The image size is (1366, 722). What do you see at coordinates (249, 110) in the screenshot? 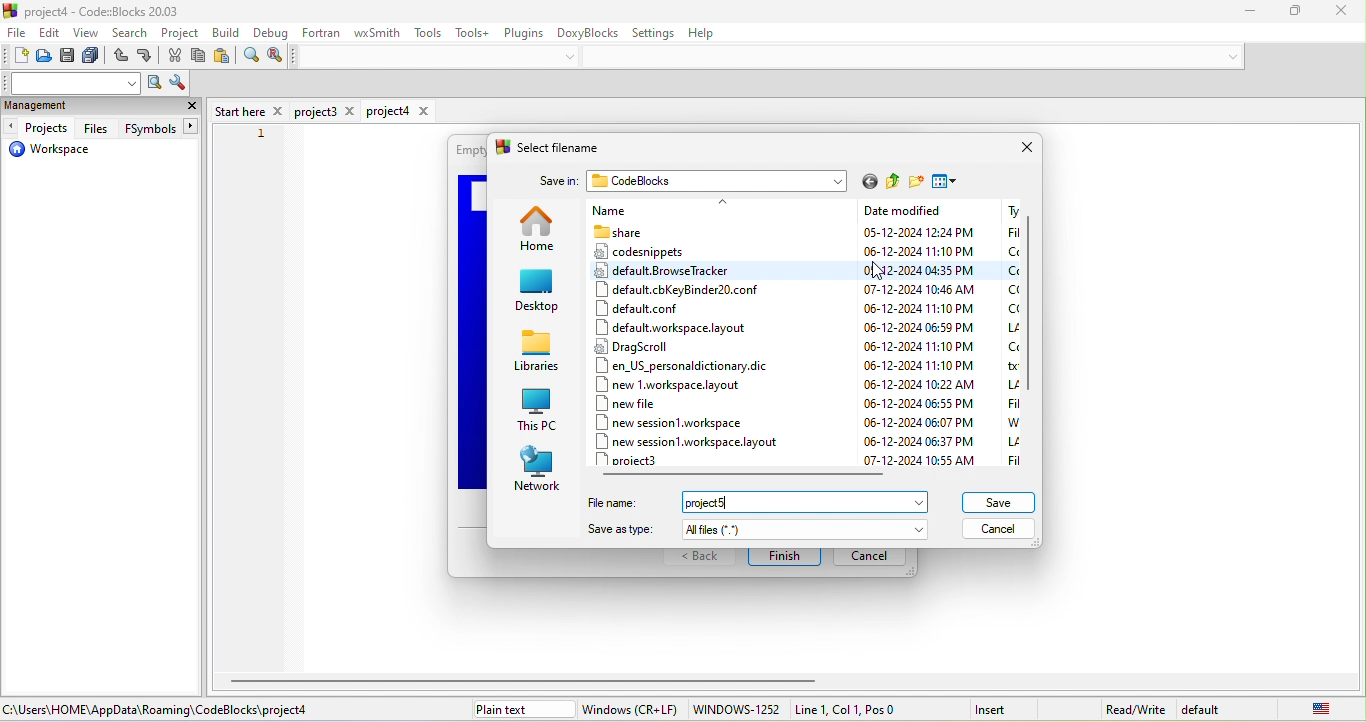
I see `start here` at bounding box center [249, 110].